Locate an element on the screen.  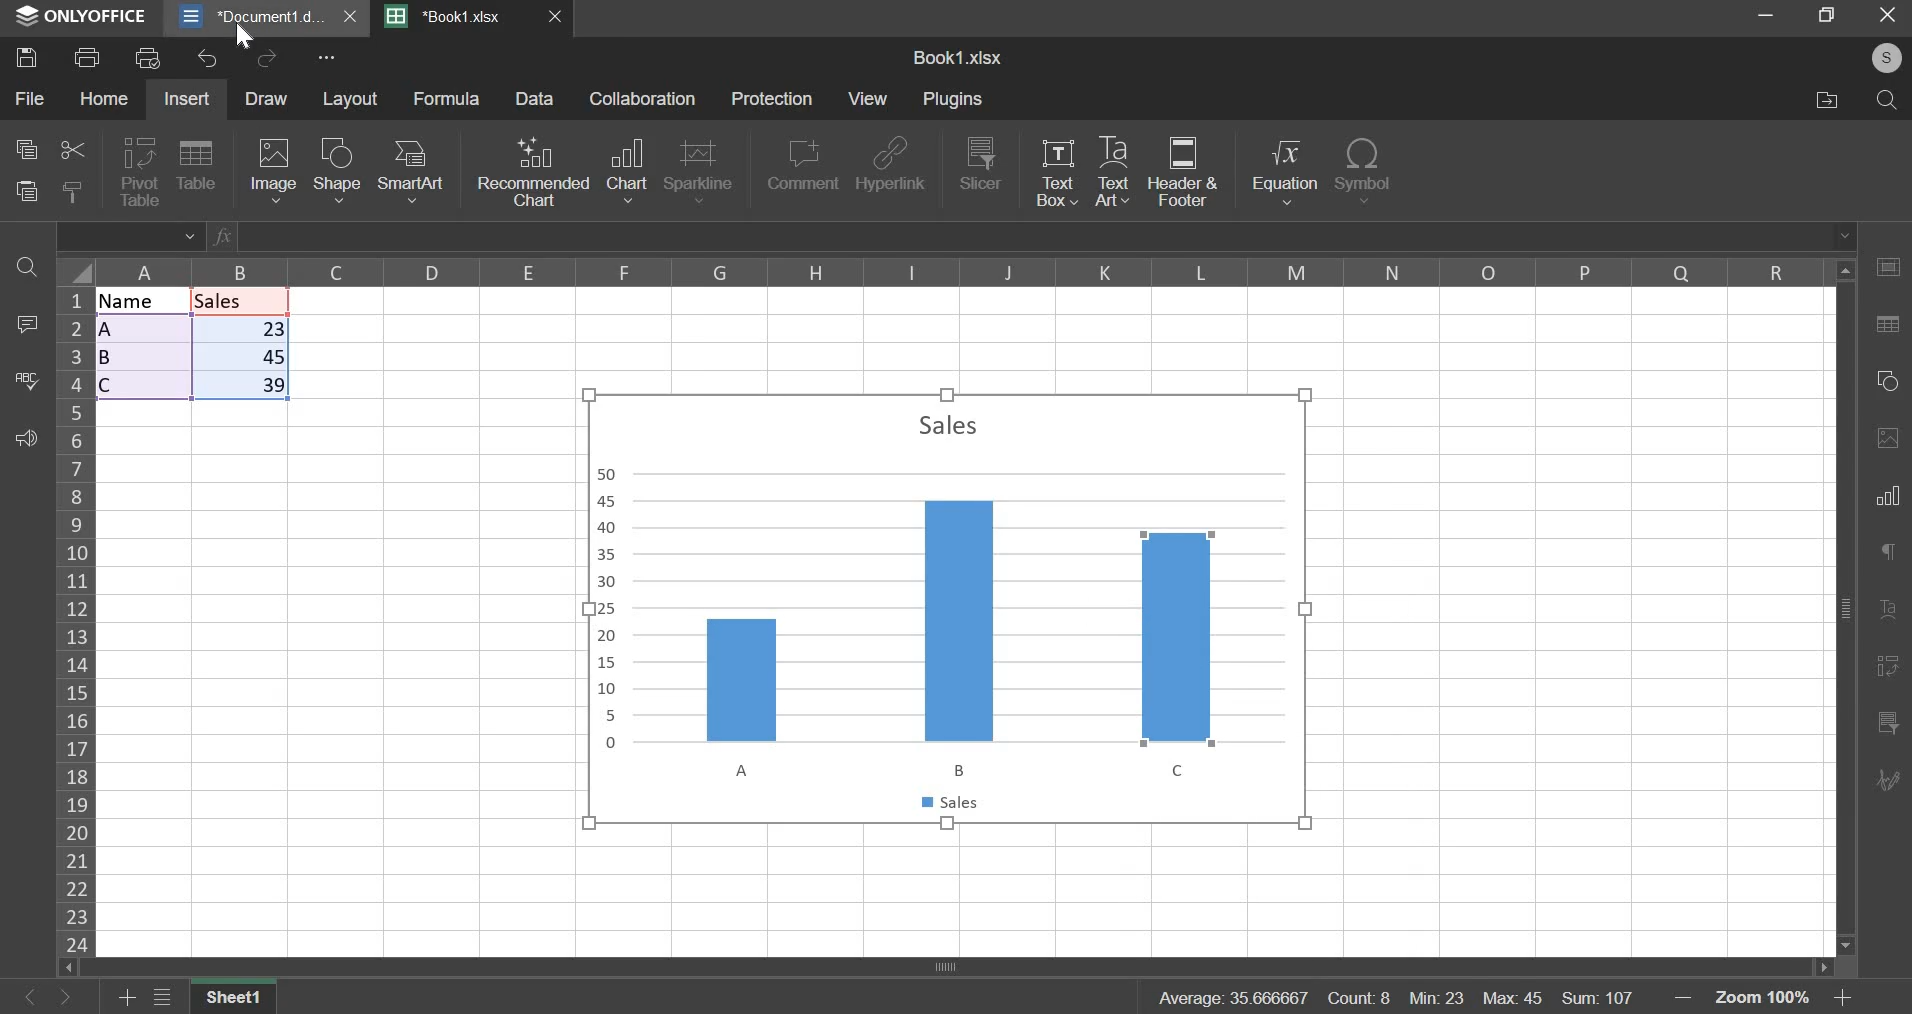
pivot table is located at coordinates (140, 173).